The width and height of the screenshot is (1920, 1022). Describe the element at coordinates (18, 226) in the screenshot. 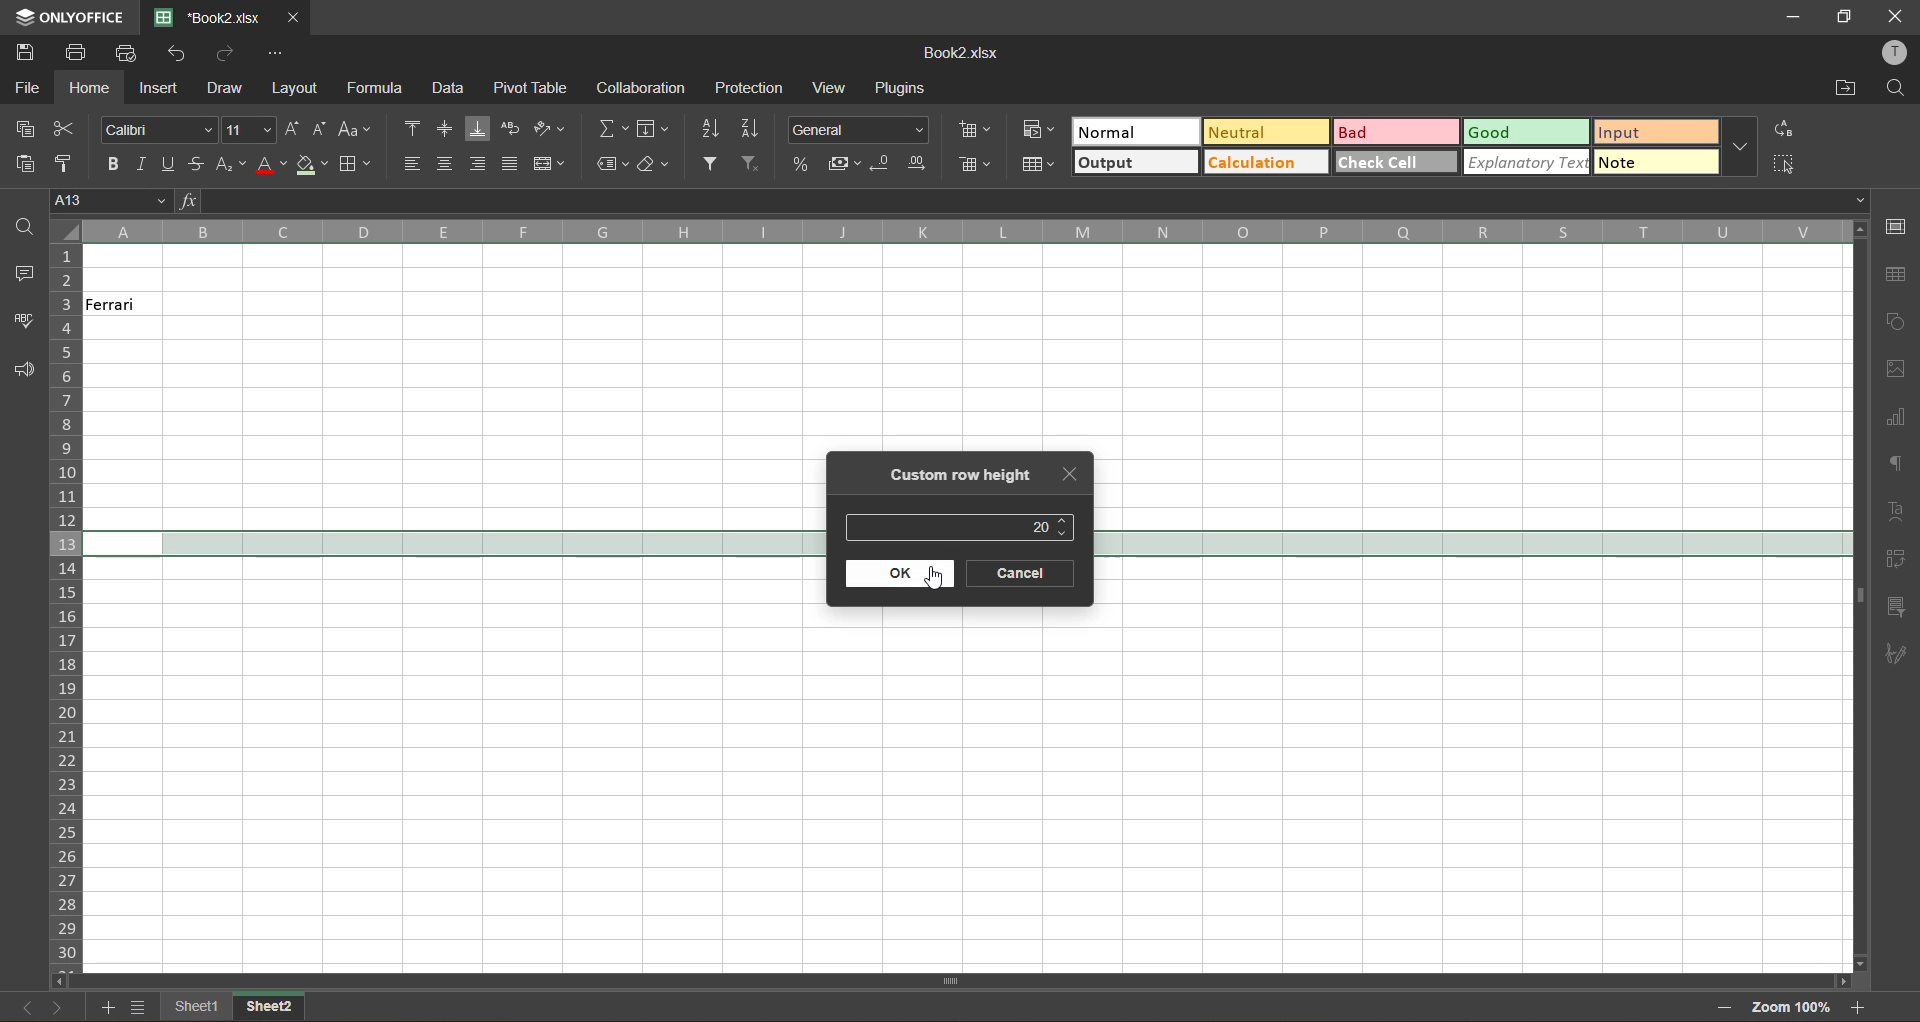

I see `find` at that location.